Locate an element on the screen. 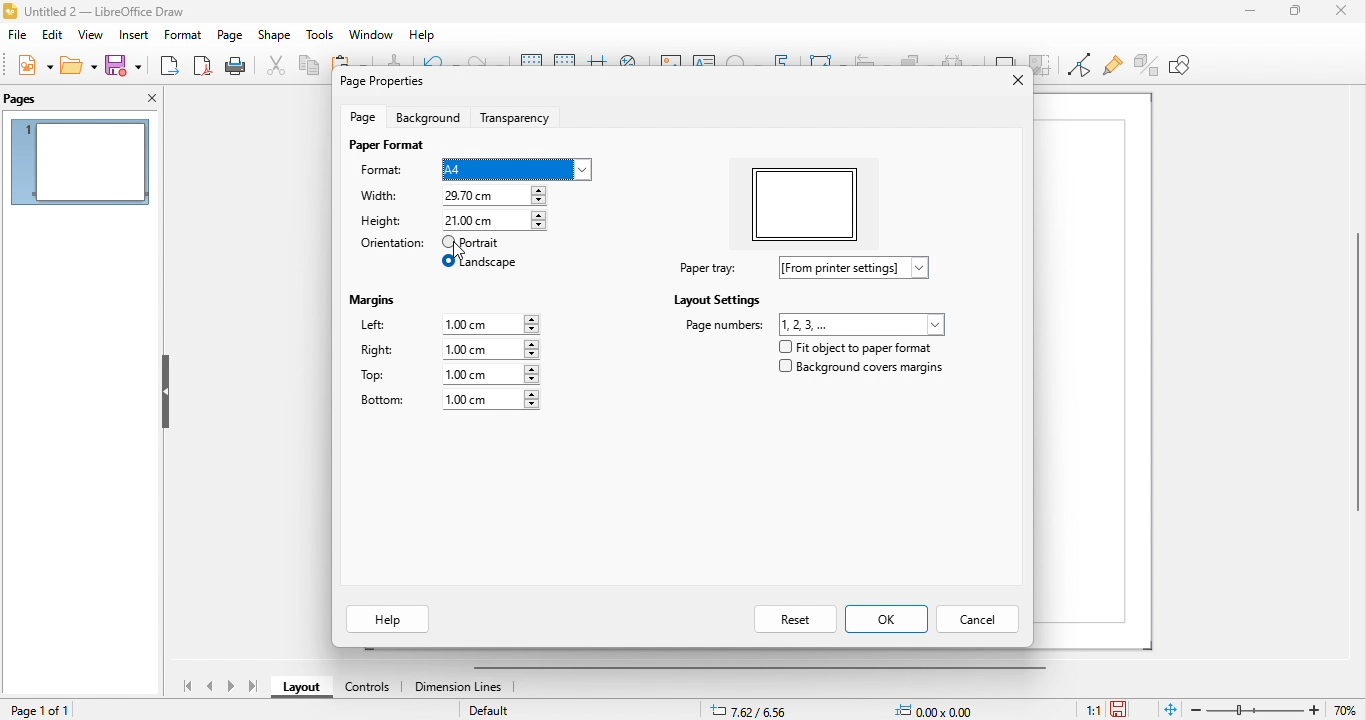 Image resolution: width=1366 pixels, height=720 pixels. background covers and margins is located at coordinates (863, 370).